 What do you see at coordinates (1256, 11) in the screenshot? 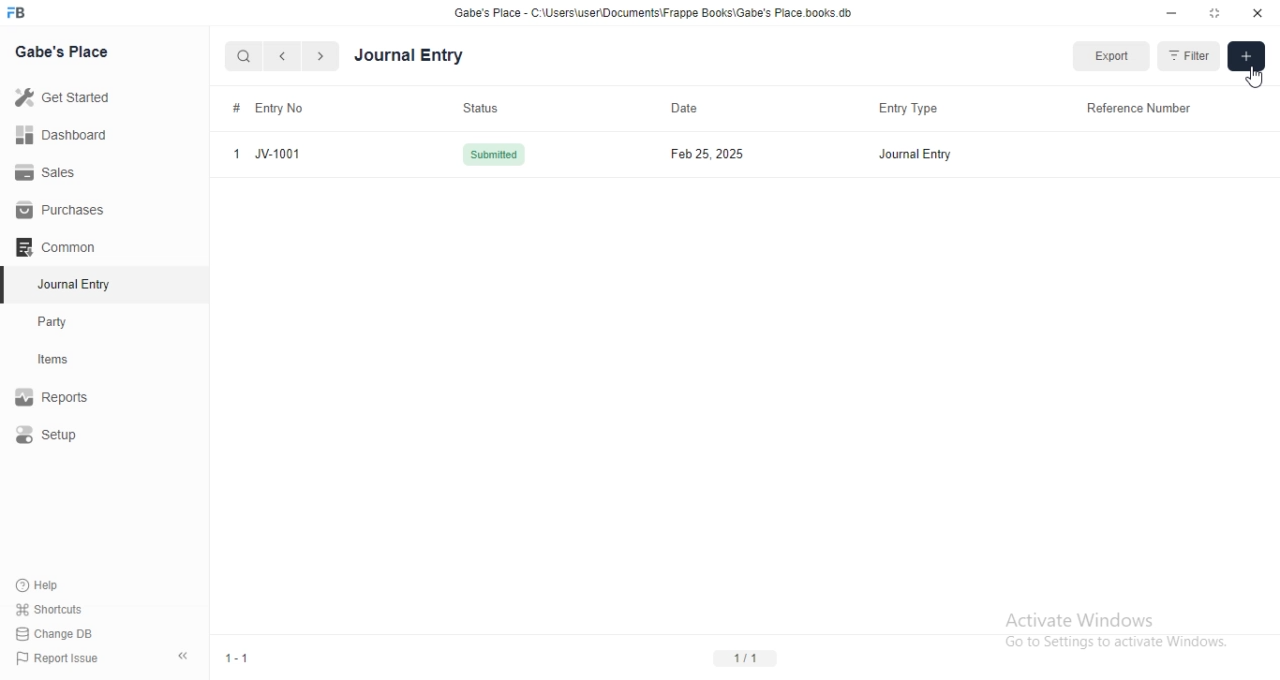
I see `close` at bounding box center [1256, 11].